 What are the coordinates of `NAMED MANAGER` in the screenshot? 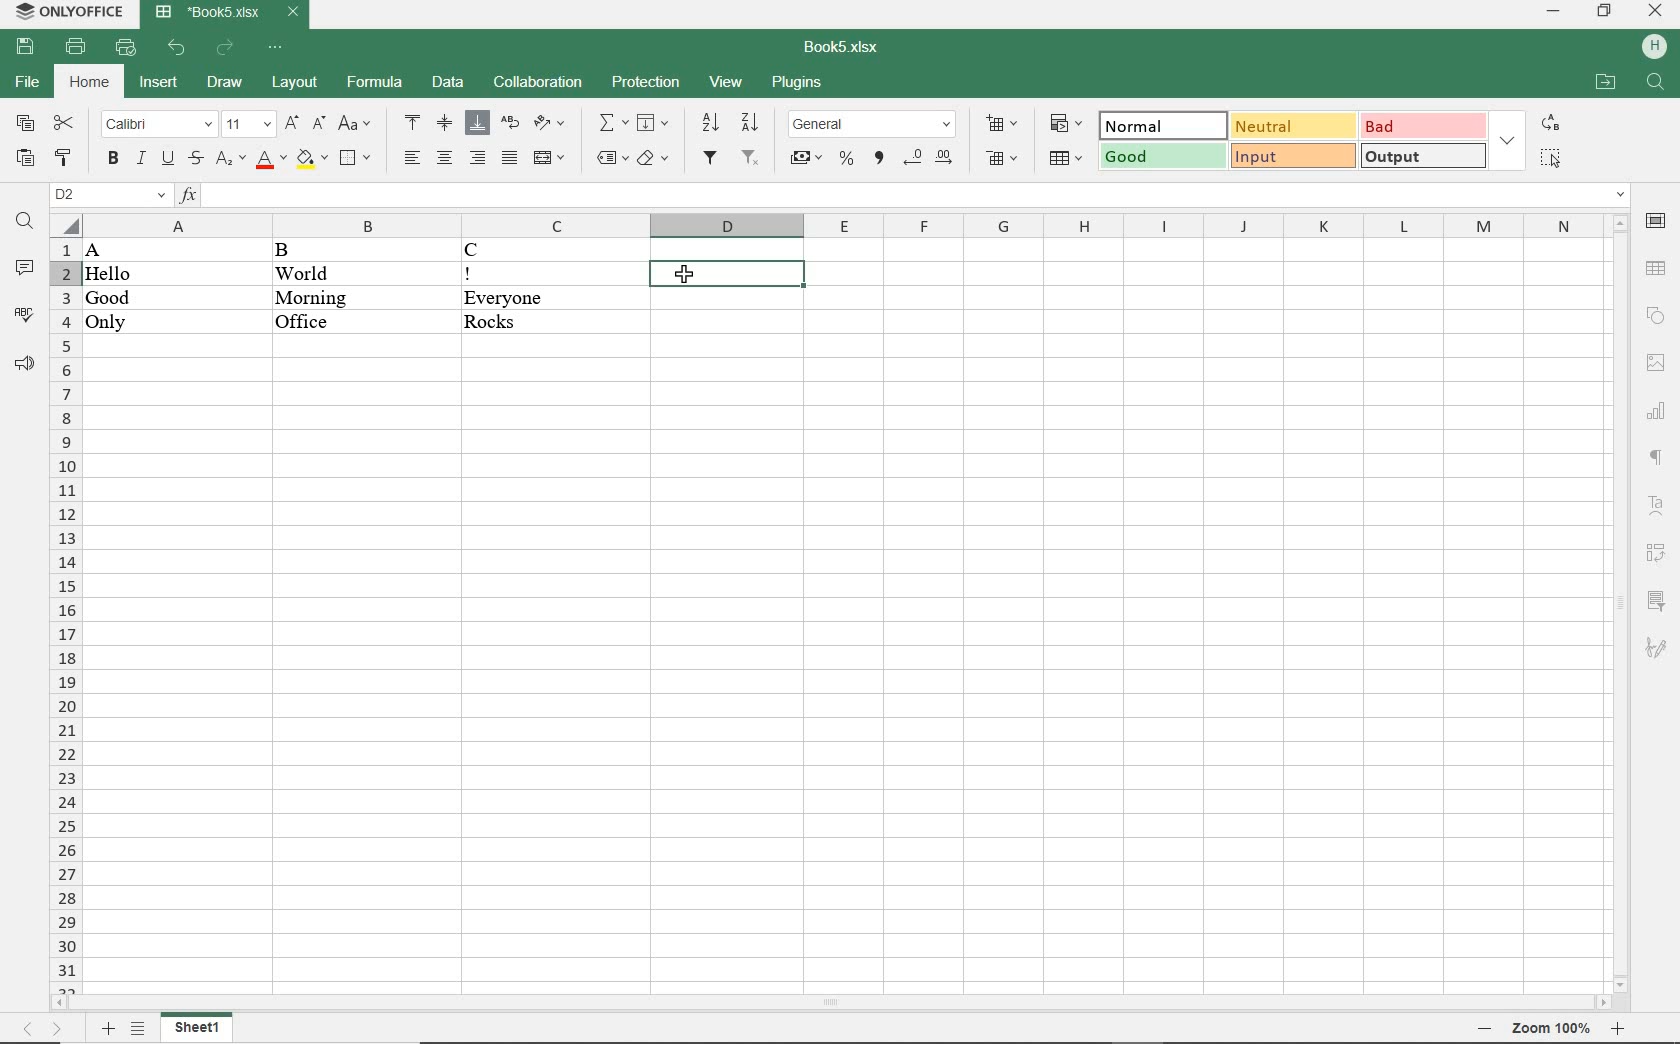 It's located at (110, 195).